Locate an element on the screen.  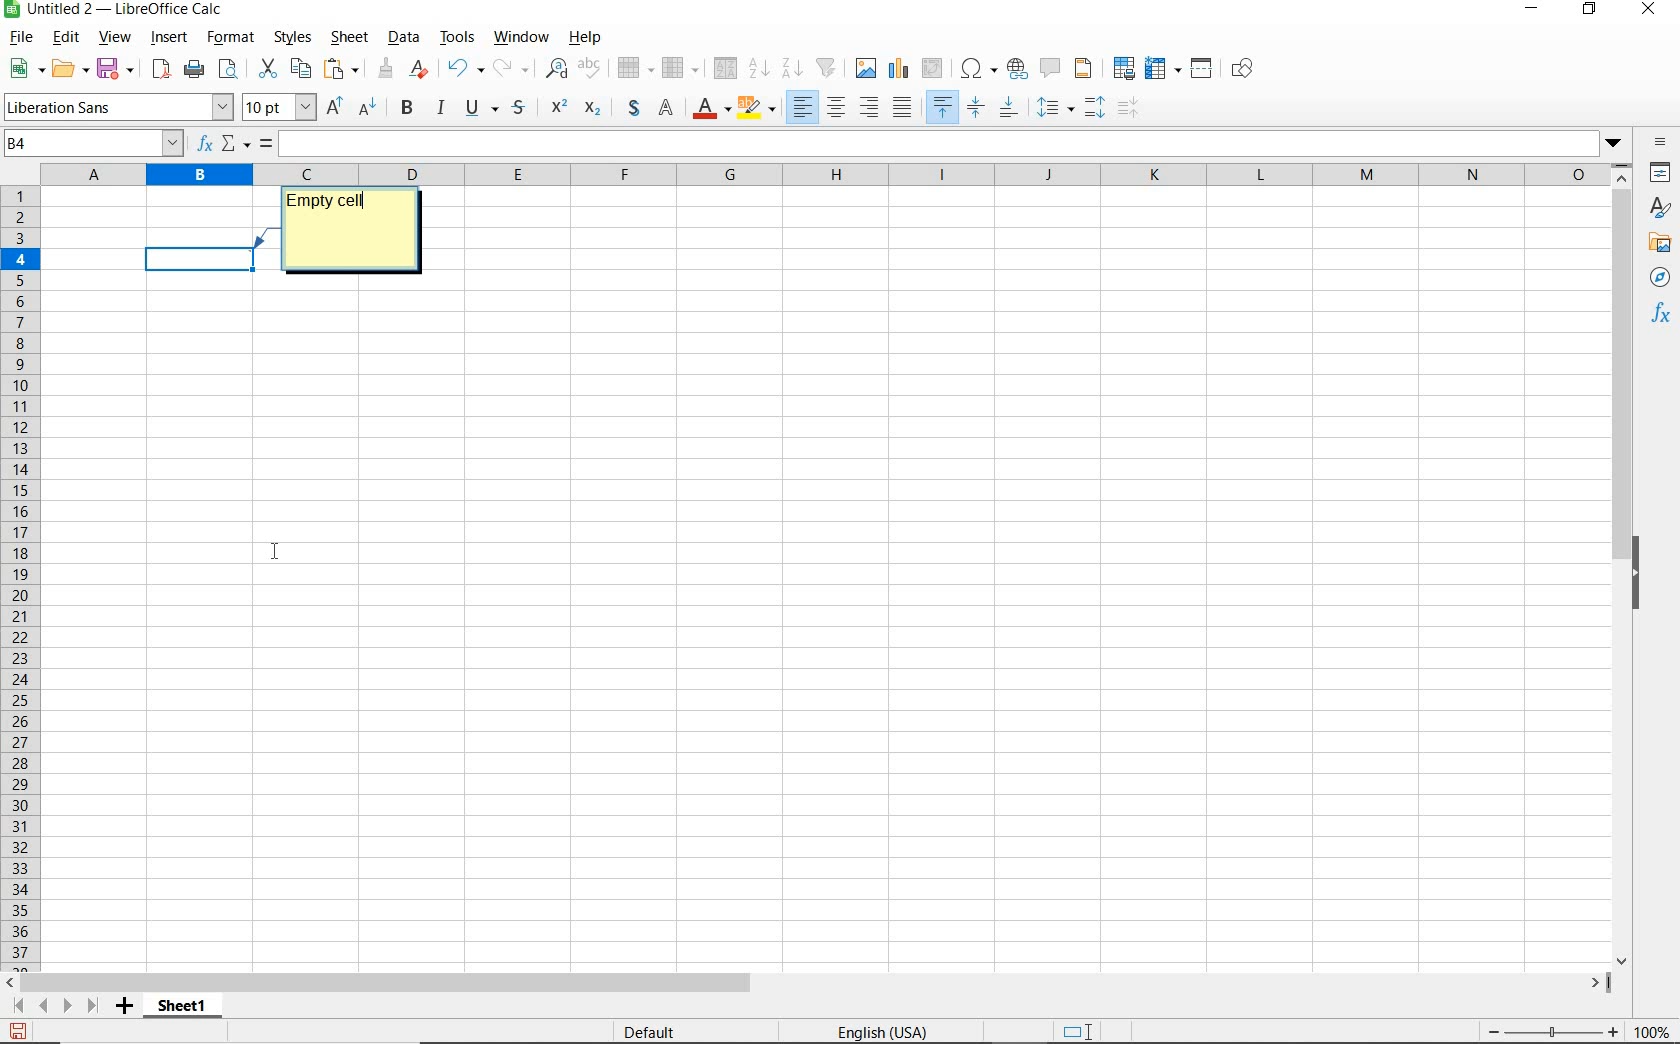
freeze rows and columns is located at coordinates (1163, 69).